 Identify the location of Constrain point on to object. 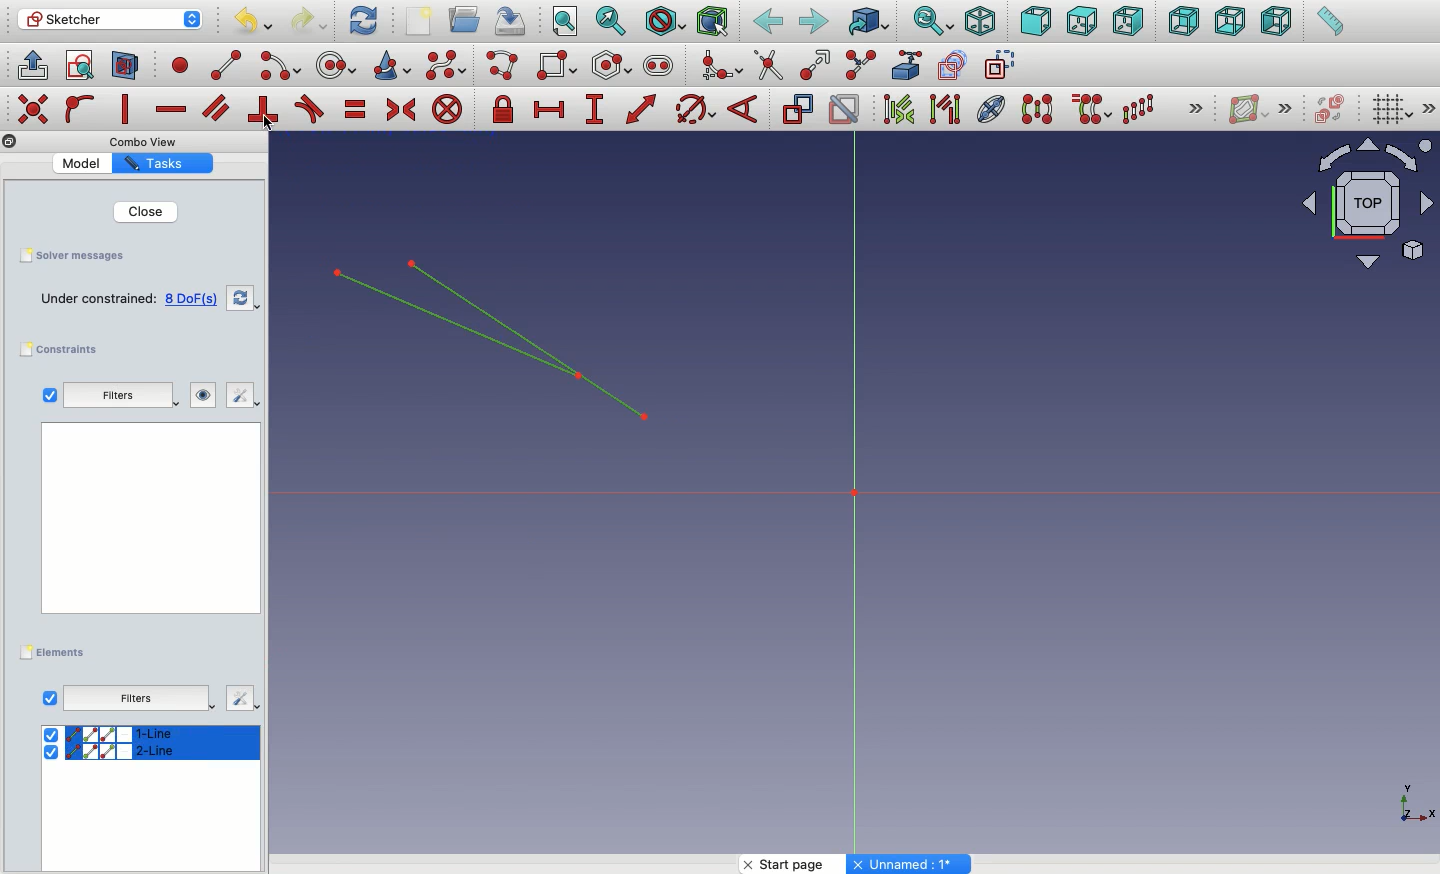
(80, 111).